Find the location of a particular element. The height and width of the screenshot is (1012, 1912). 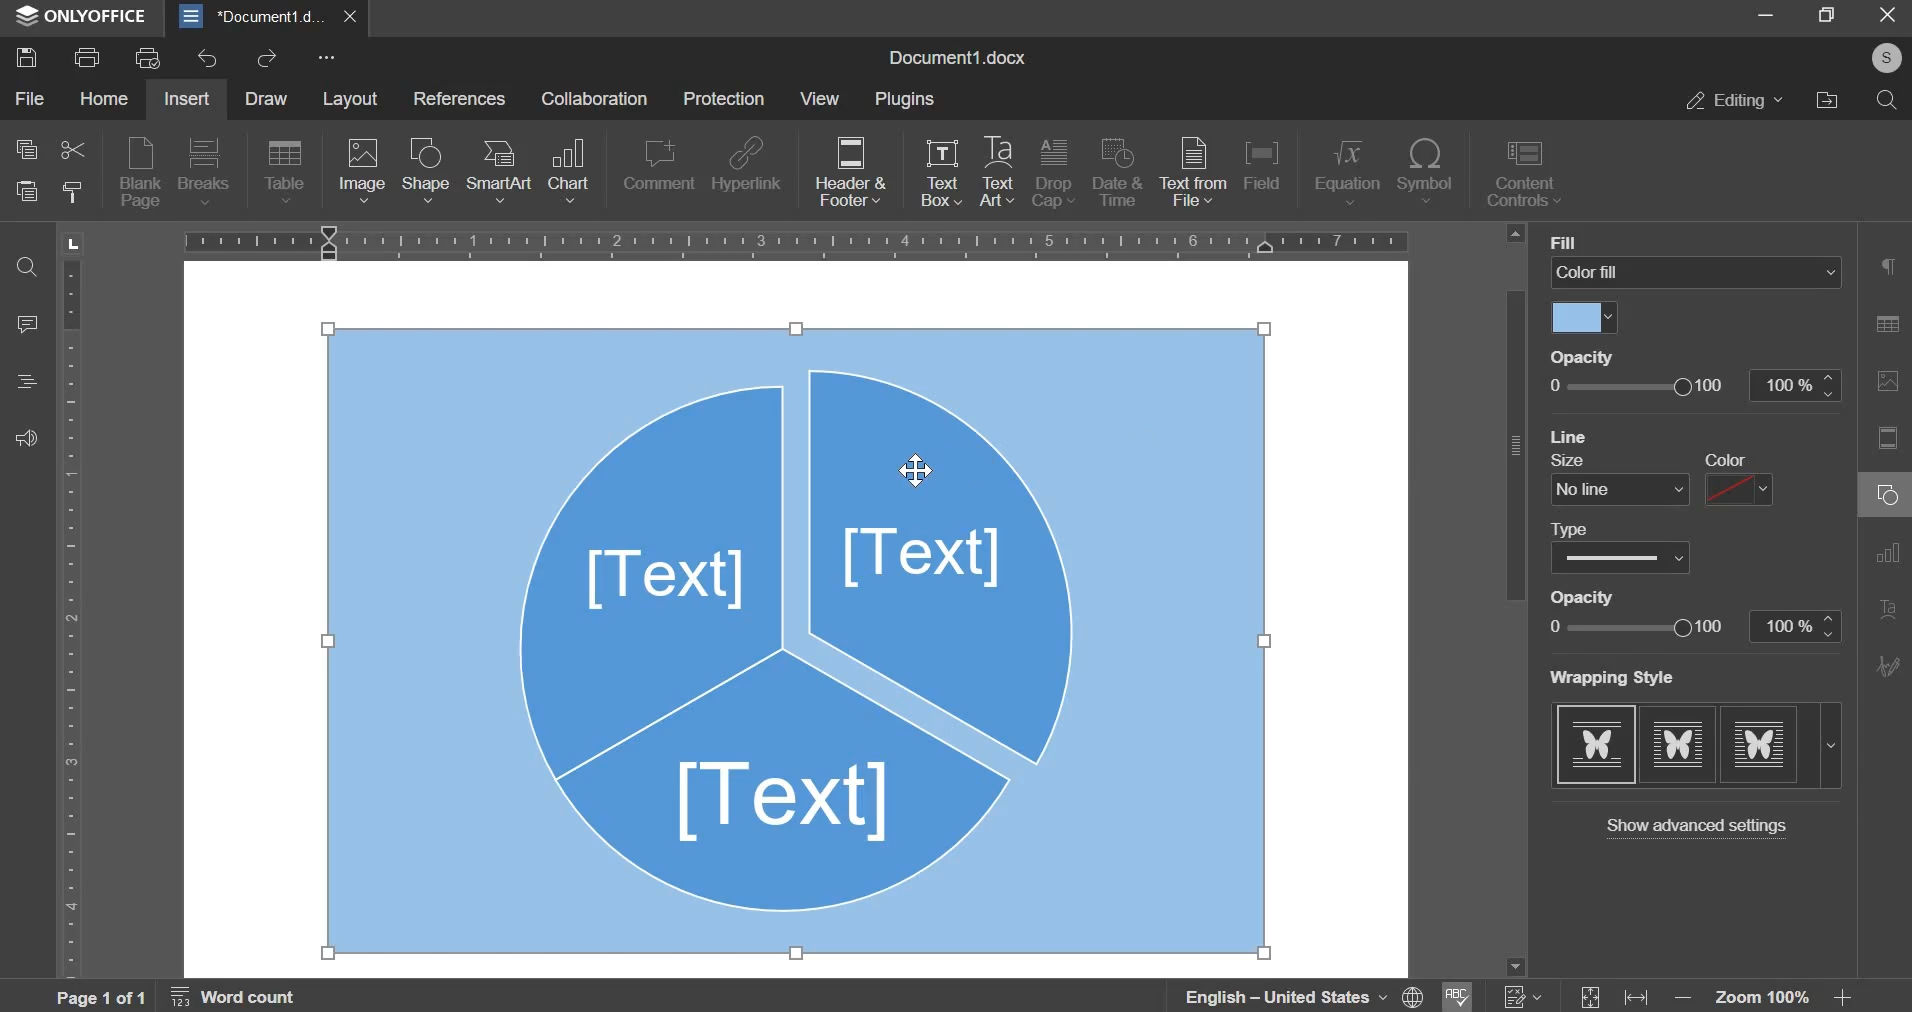

Close is located at coordinates (1887, 17).